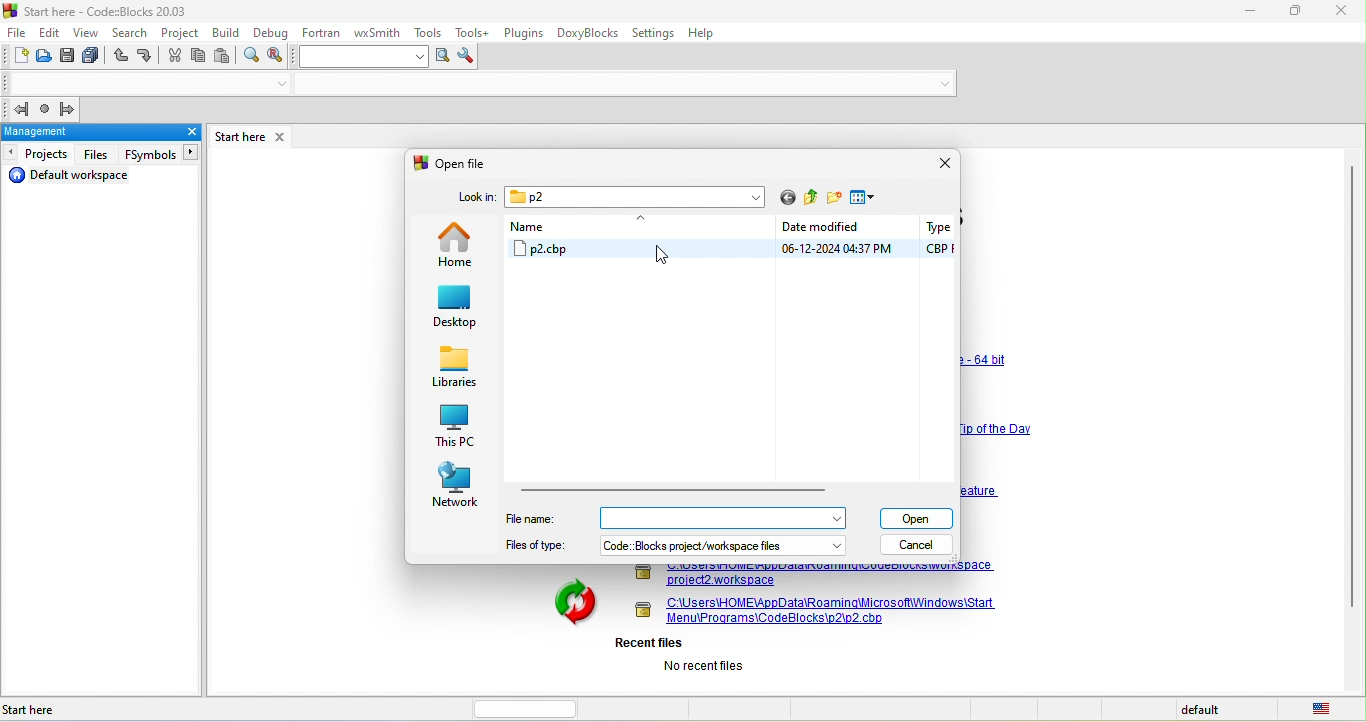  Describe the element at coordinates (321, 34) in the screenshot. I see `fortran` at that location.